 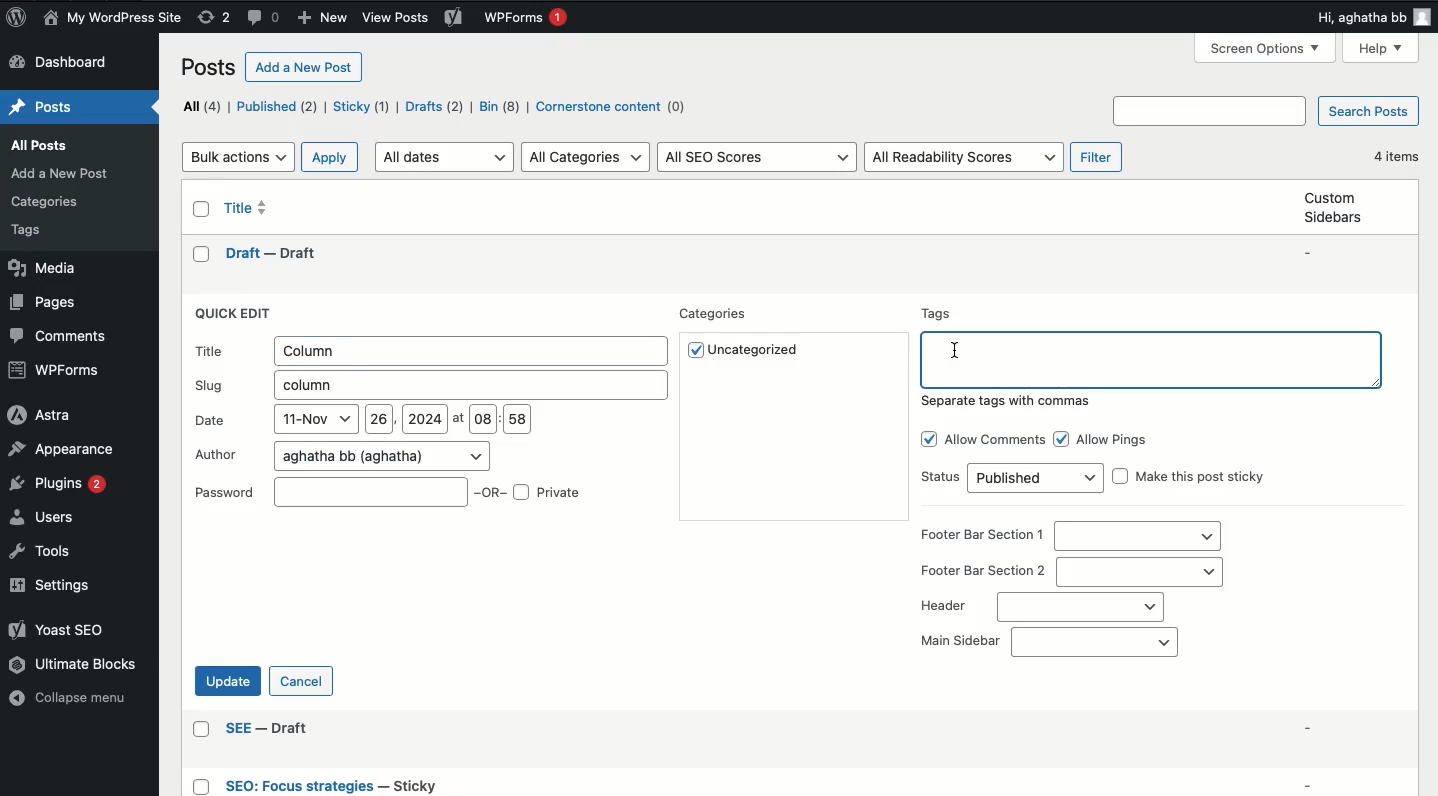 What do you see at coordinates (14, 18) in the screenshot?
I see `Logo` at bounding box center [14, 18].